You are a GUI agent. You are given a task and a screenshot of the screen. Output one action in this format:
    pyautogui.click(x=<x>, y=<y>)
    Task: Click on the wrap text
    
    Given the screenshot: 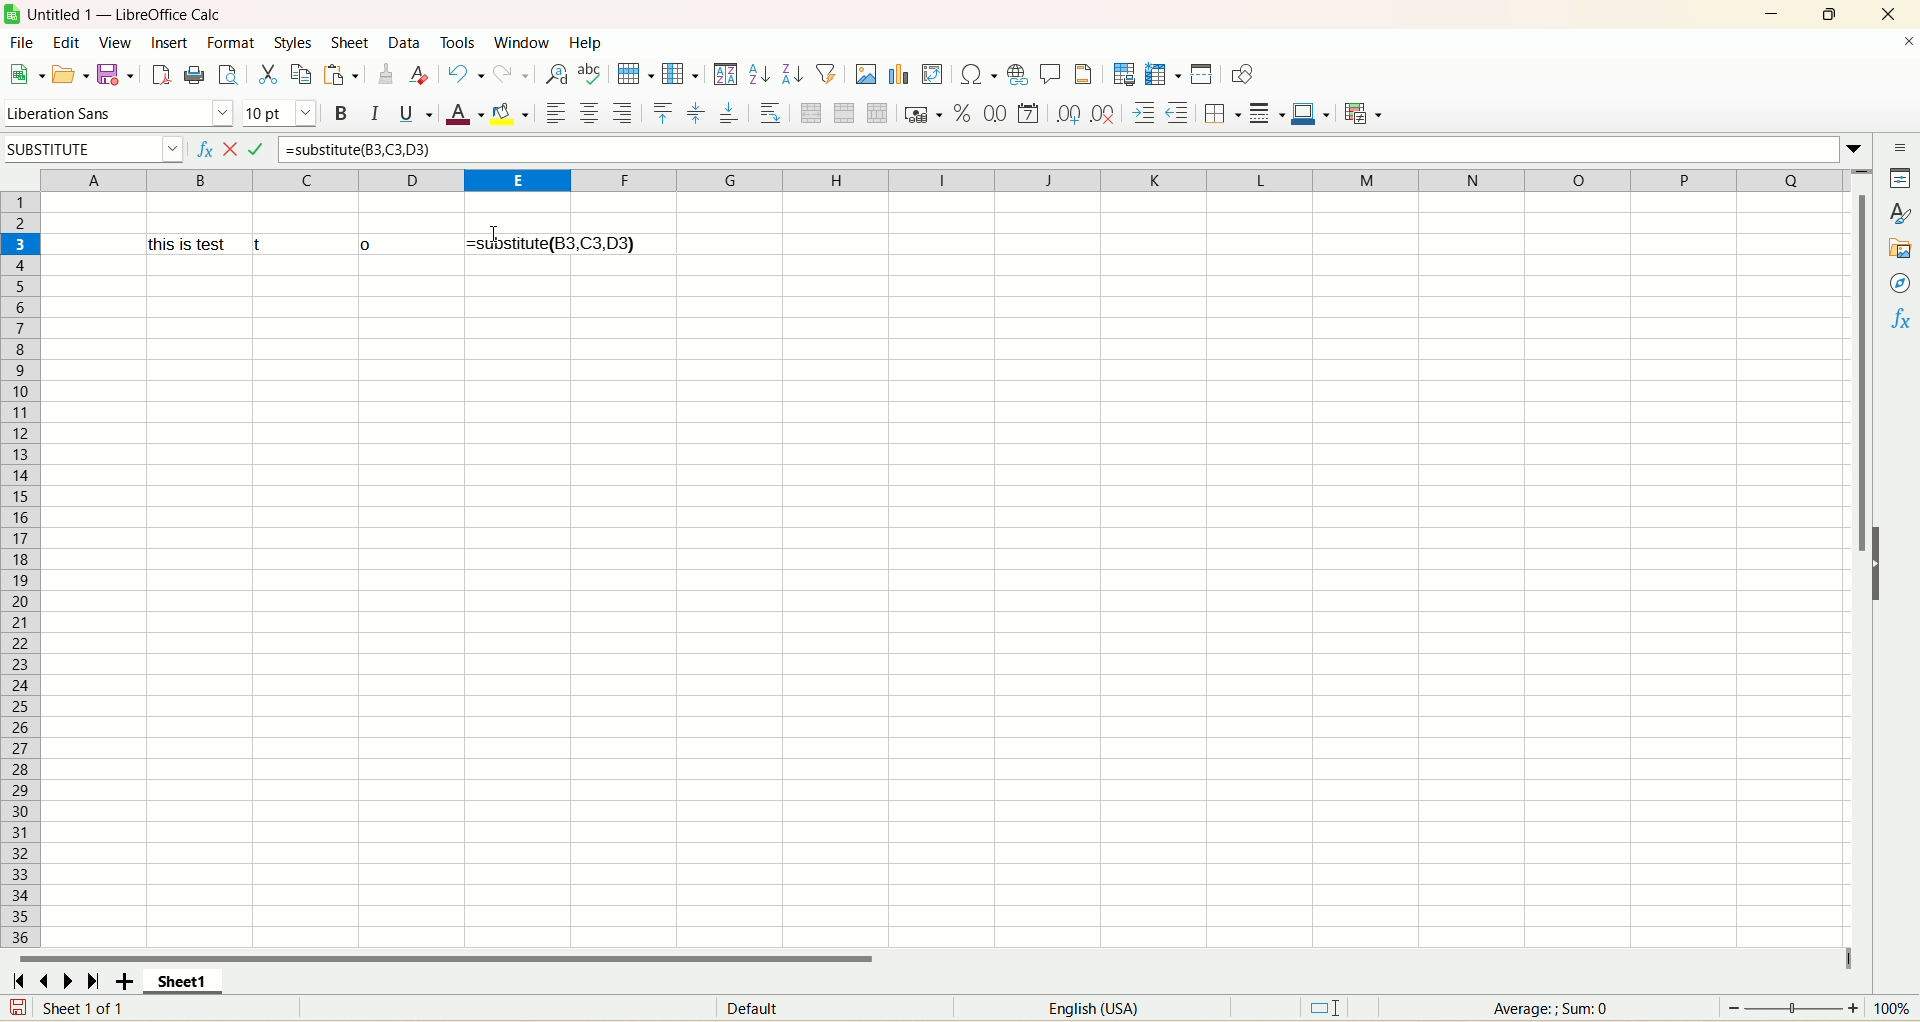 What is the action you would take?
    pyautogui.click(x=771, y=114)
    